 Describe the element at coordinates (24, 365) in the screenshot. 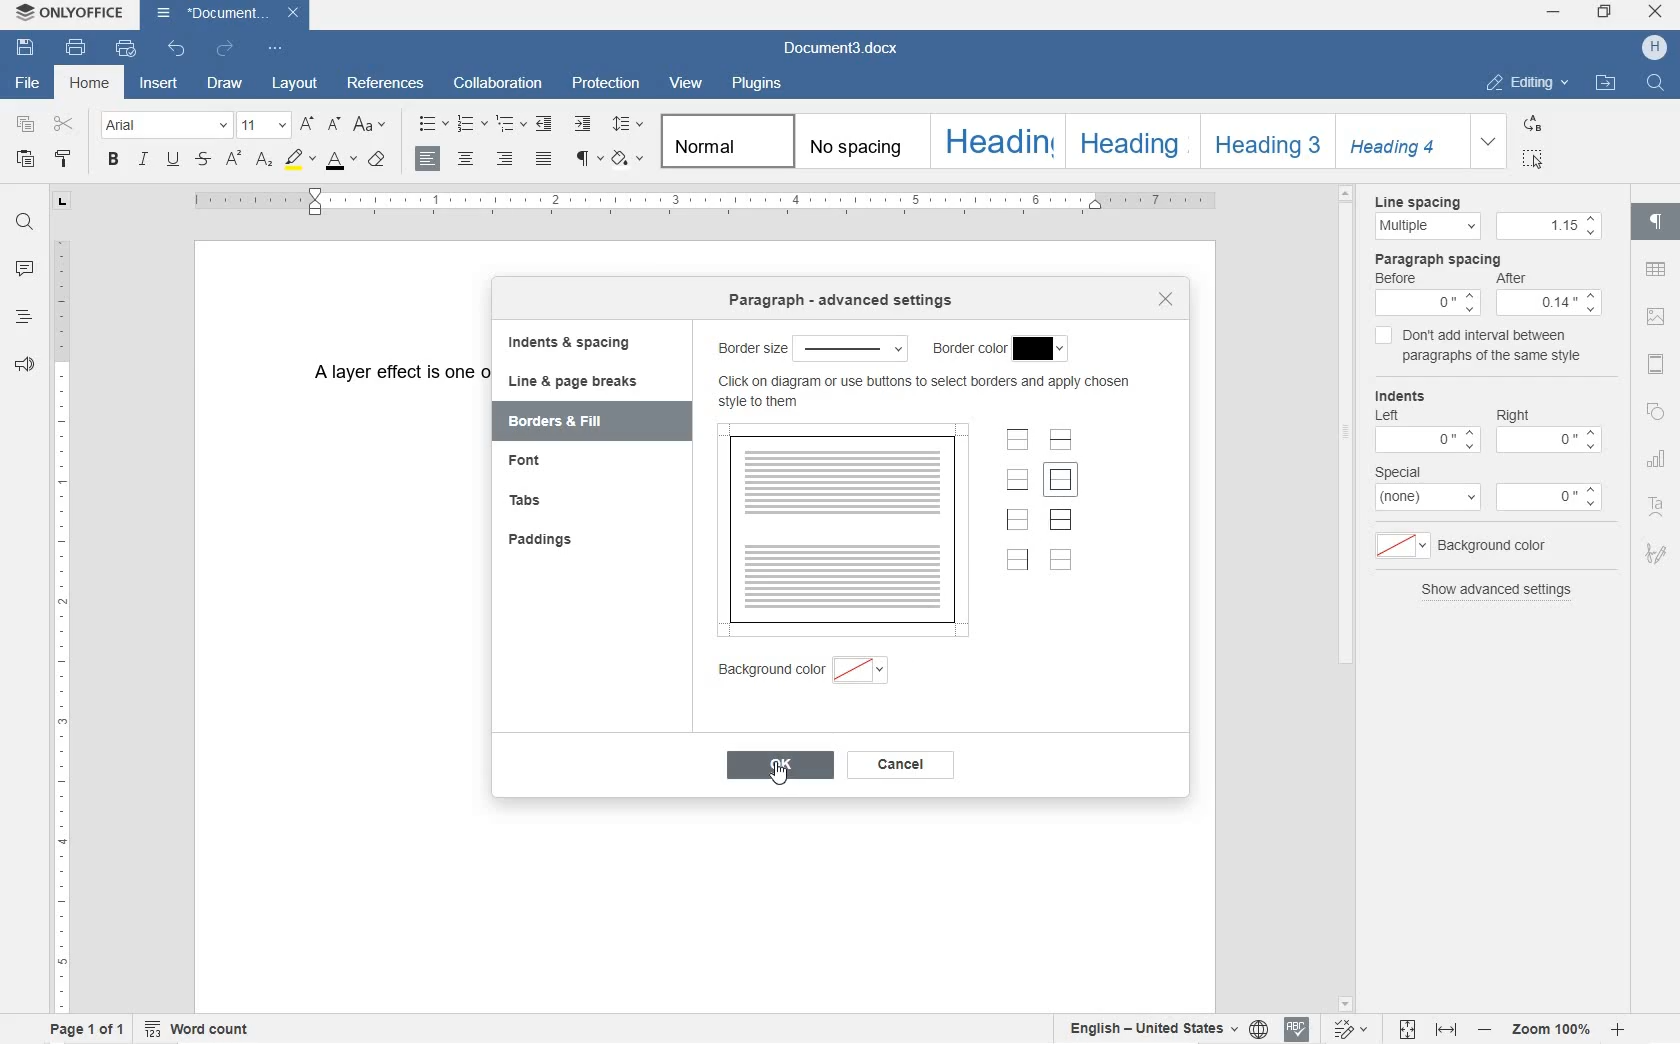

I see `FEEDBACK & SUPPORT` at that location.